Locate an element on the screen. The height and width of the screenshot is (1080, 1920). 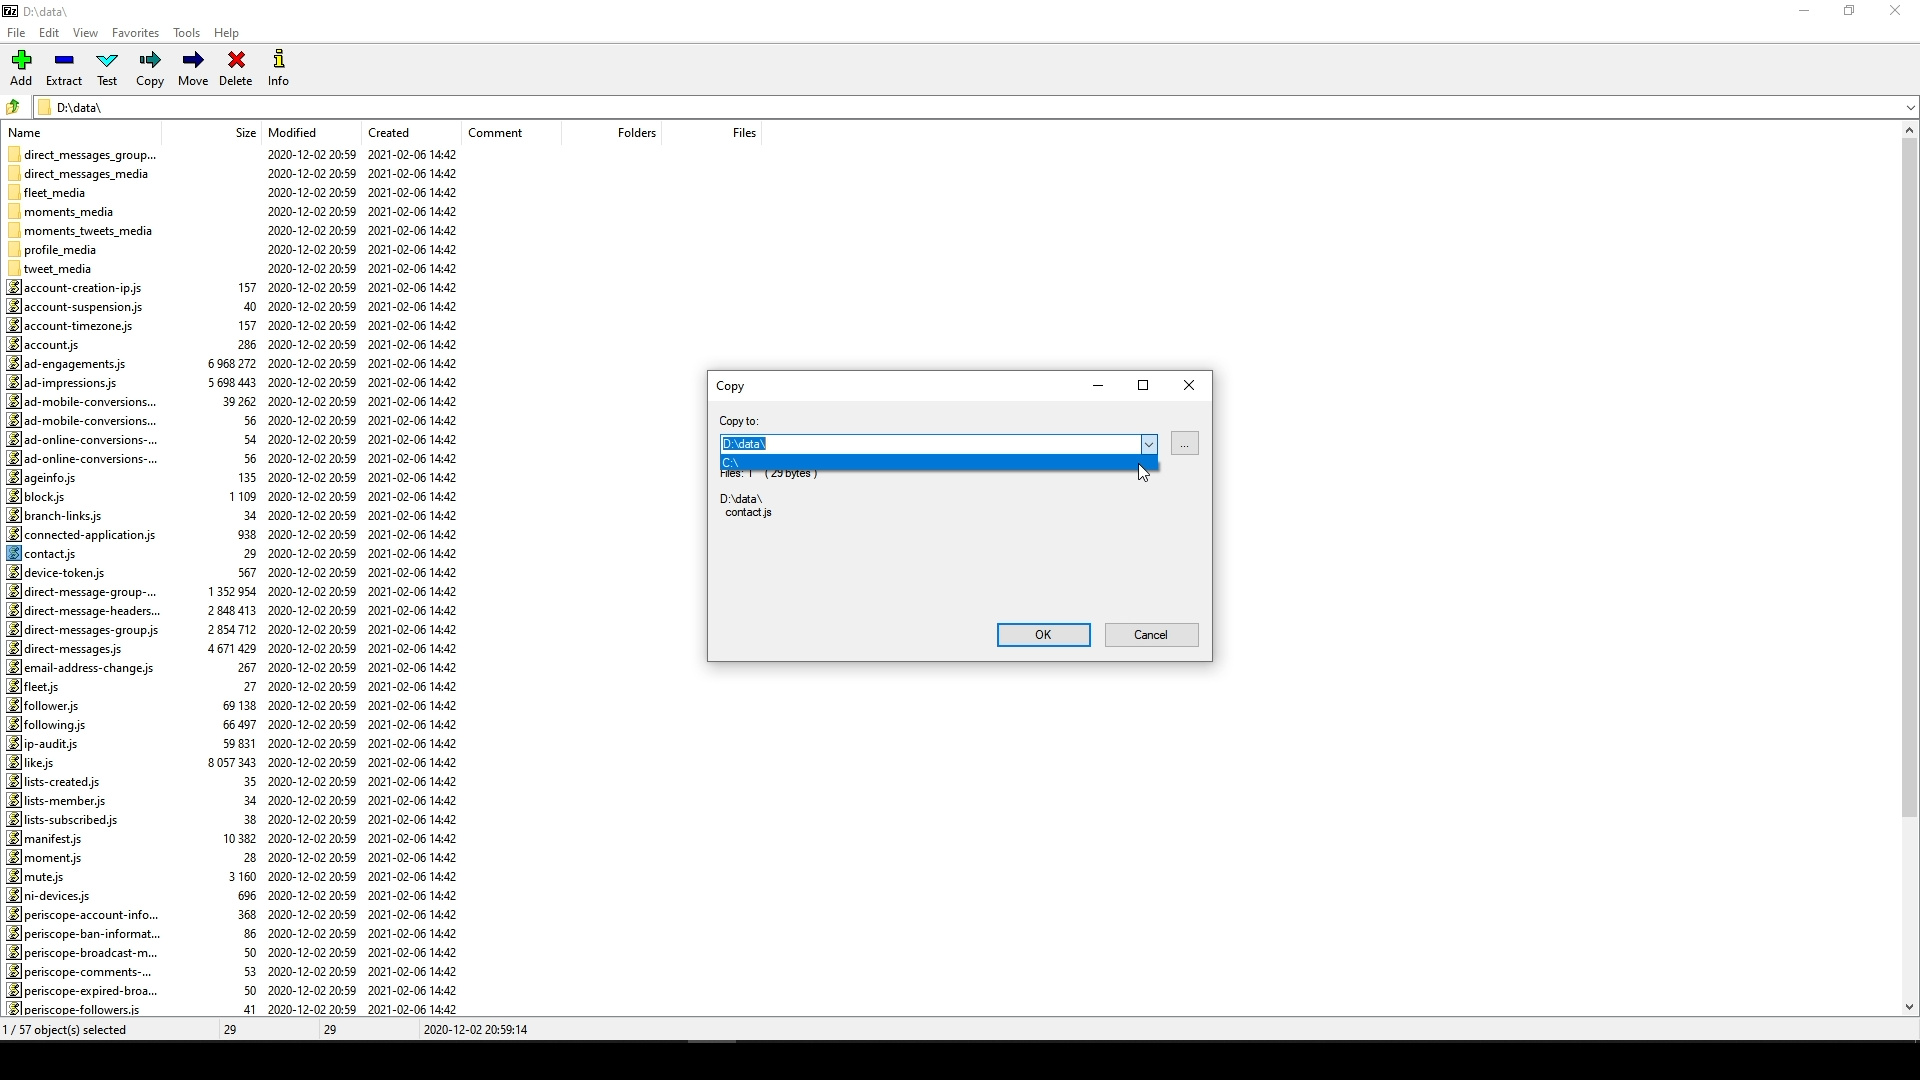
profile_media is located at coordinates (56, 250).